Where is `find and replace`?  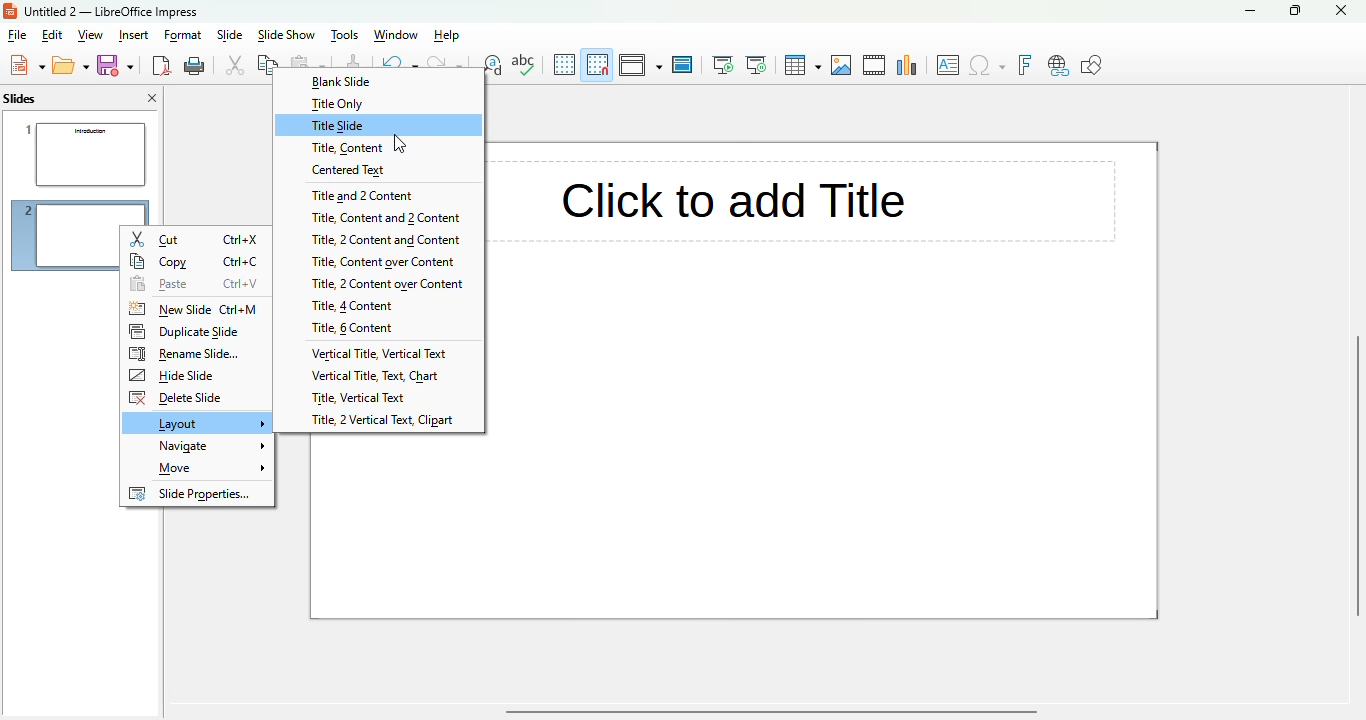
find and replace is located at coordinates (497, 65).